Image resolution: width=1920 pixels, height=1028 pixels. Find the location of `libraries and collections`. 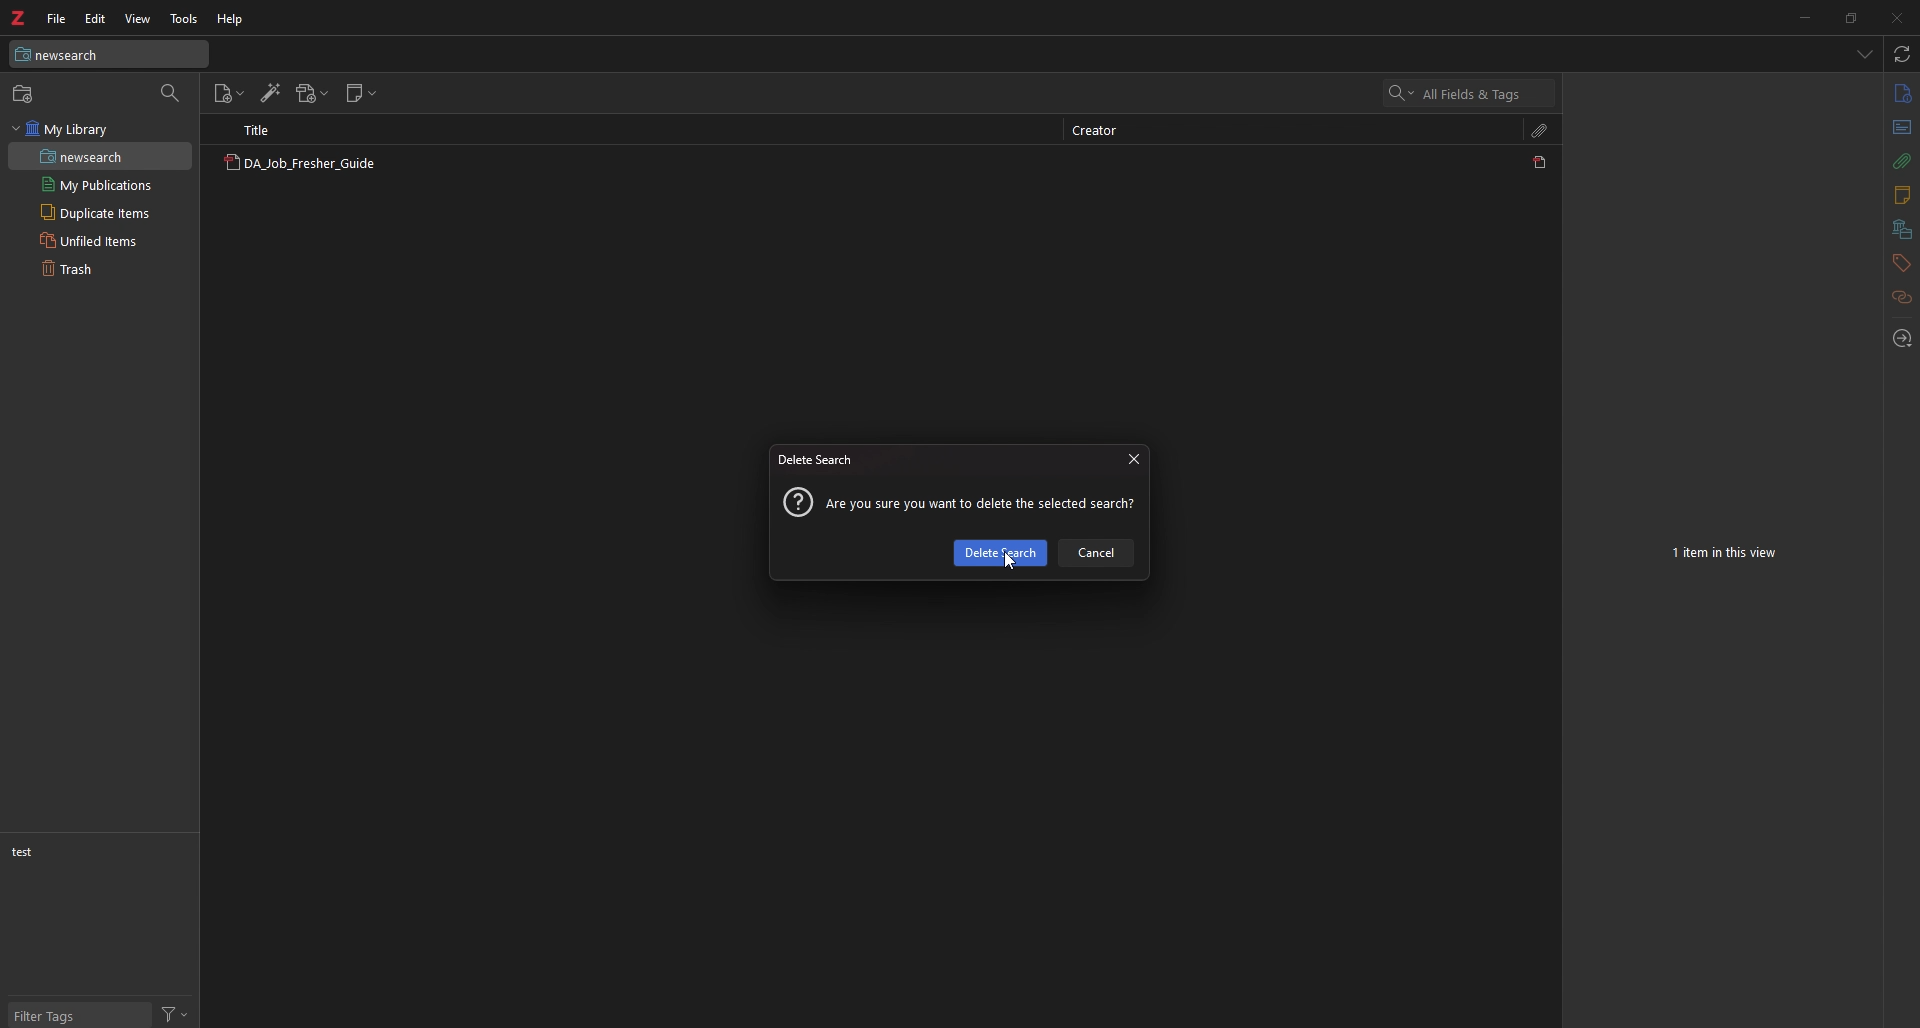

libraries and collections is located at coordinates (1903, 229).